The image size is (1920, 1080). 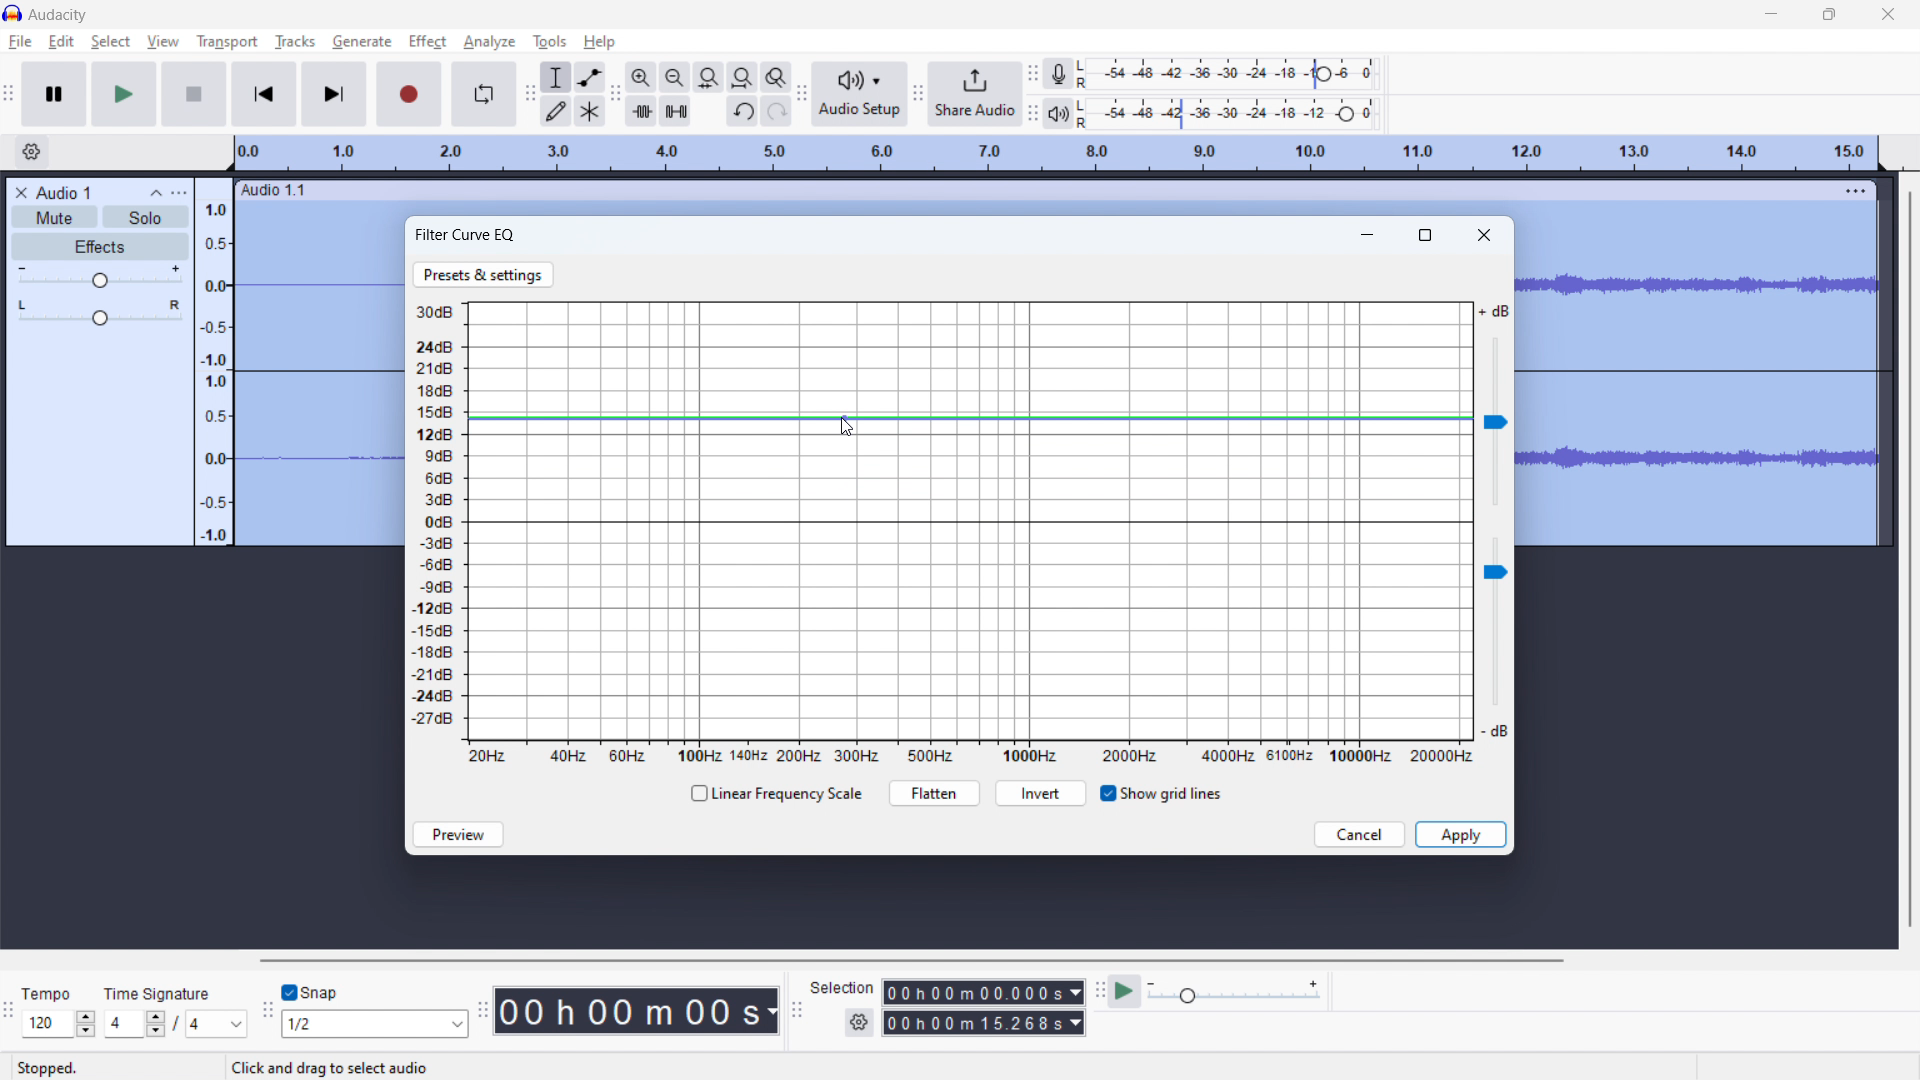 What do you see at coordinates (674, 76) in the screenshot?
I see `zoom out` at bounding box center [674, 76].